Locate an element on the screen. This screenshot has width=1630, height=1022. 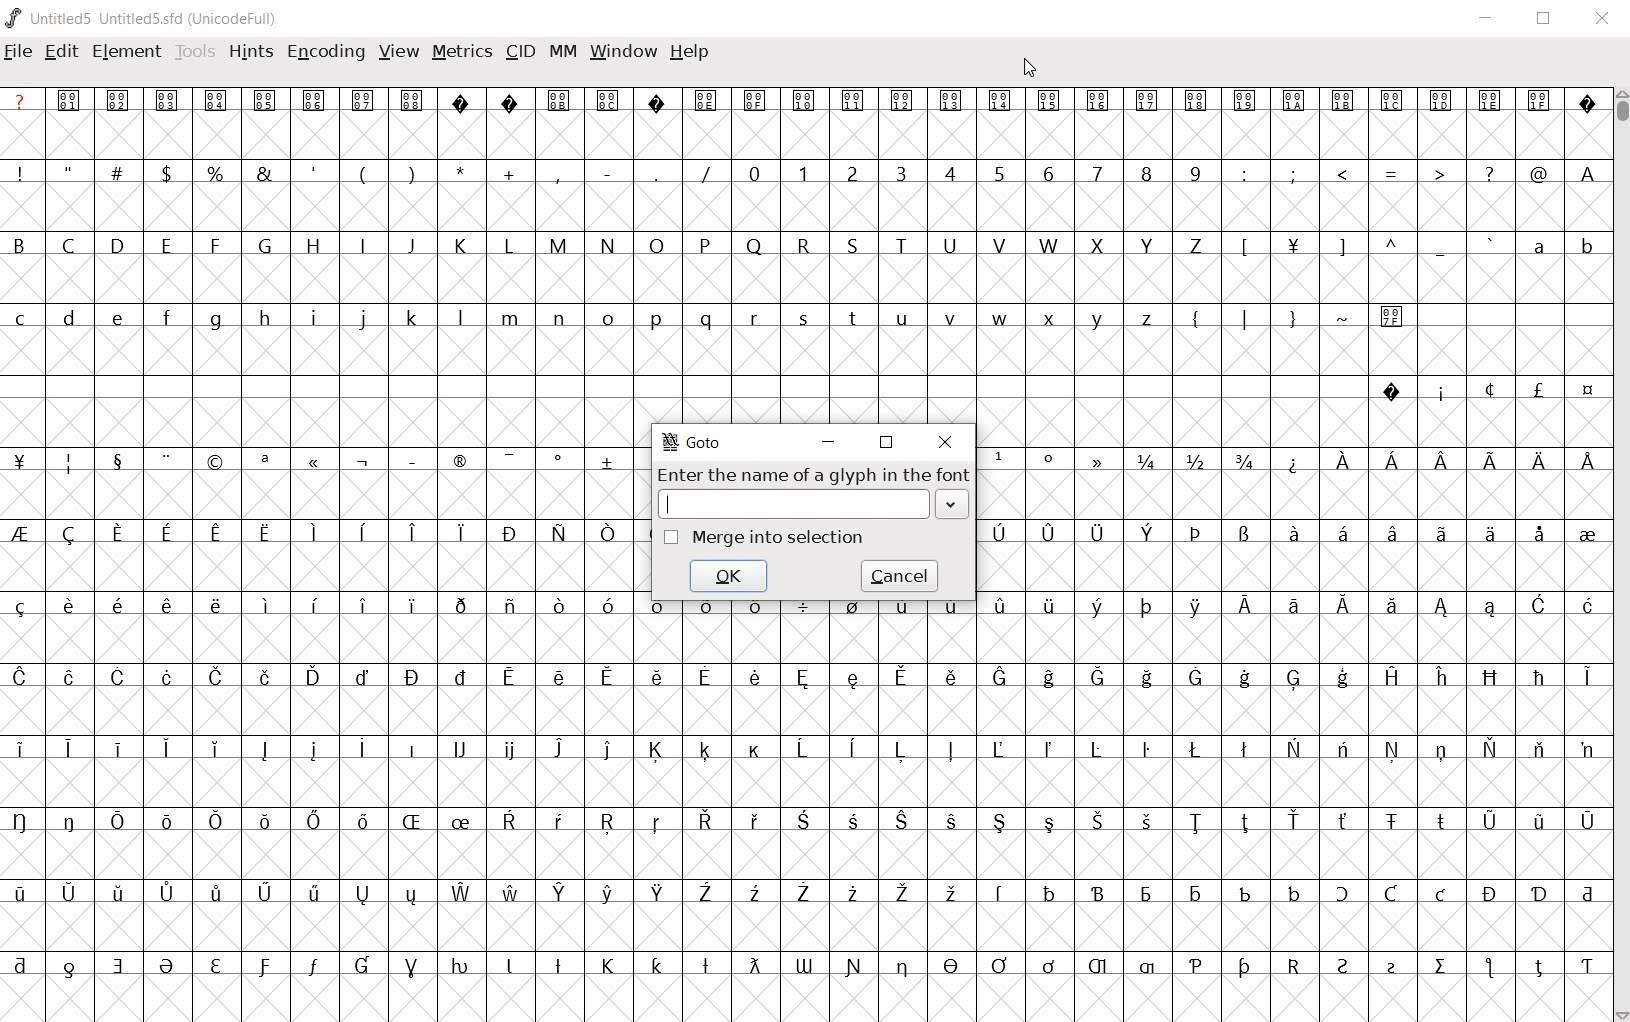
Symbol is located at coordinates (165, 460).